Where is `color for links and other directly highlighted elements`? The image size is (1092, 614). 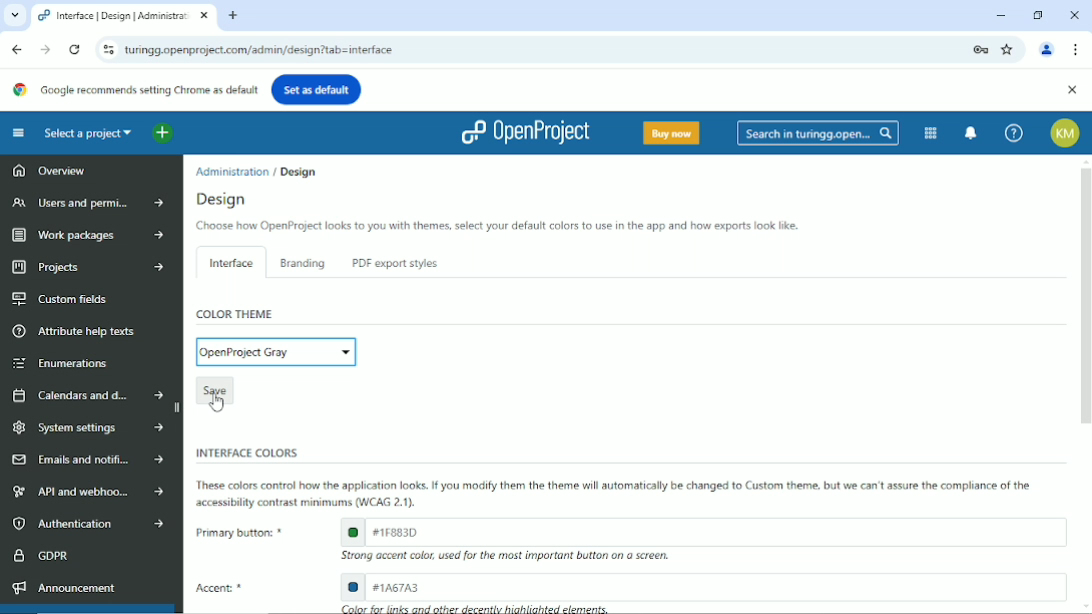
color for links and other directly highlighted elements is located at coordinates (477, 608).